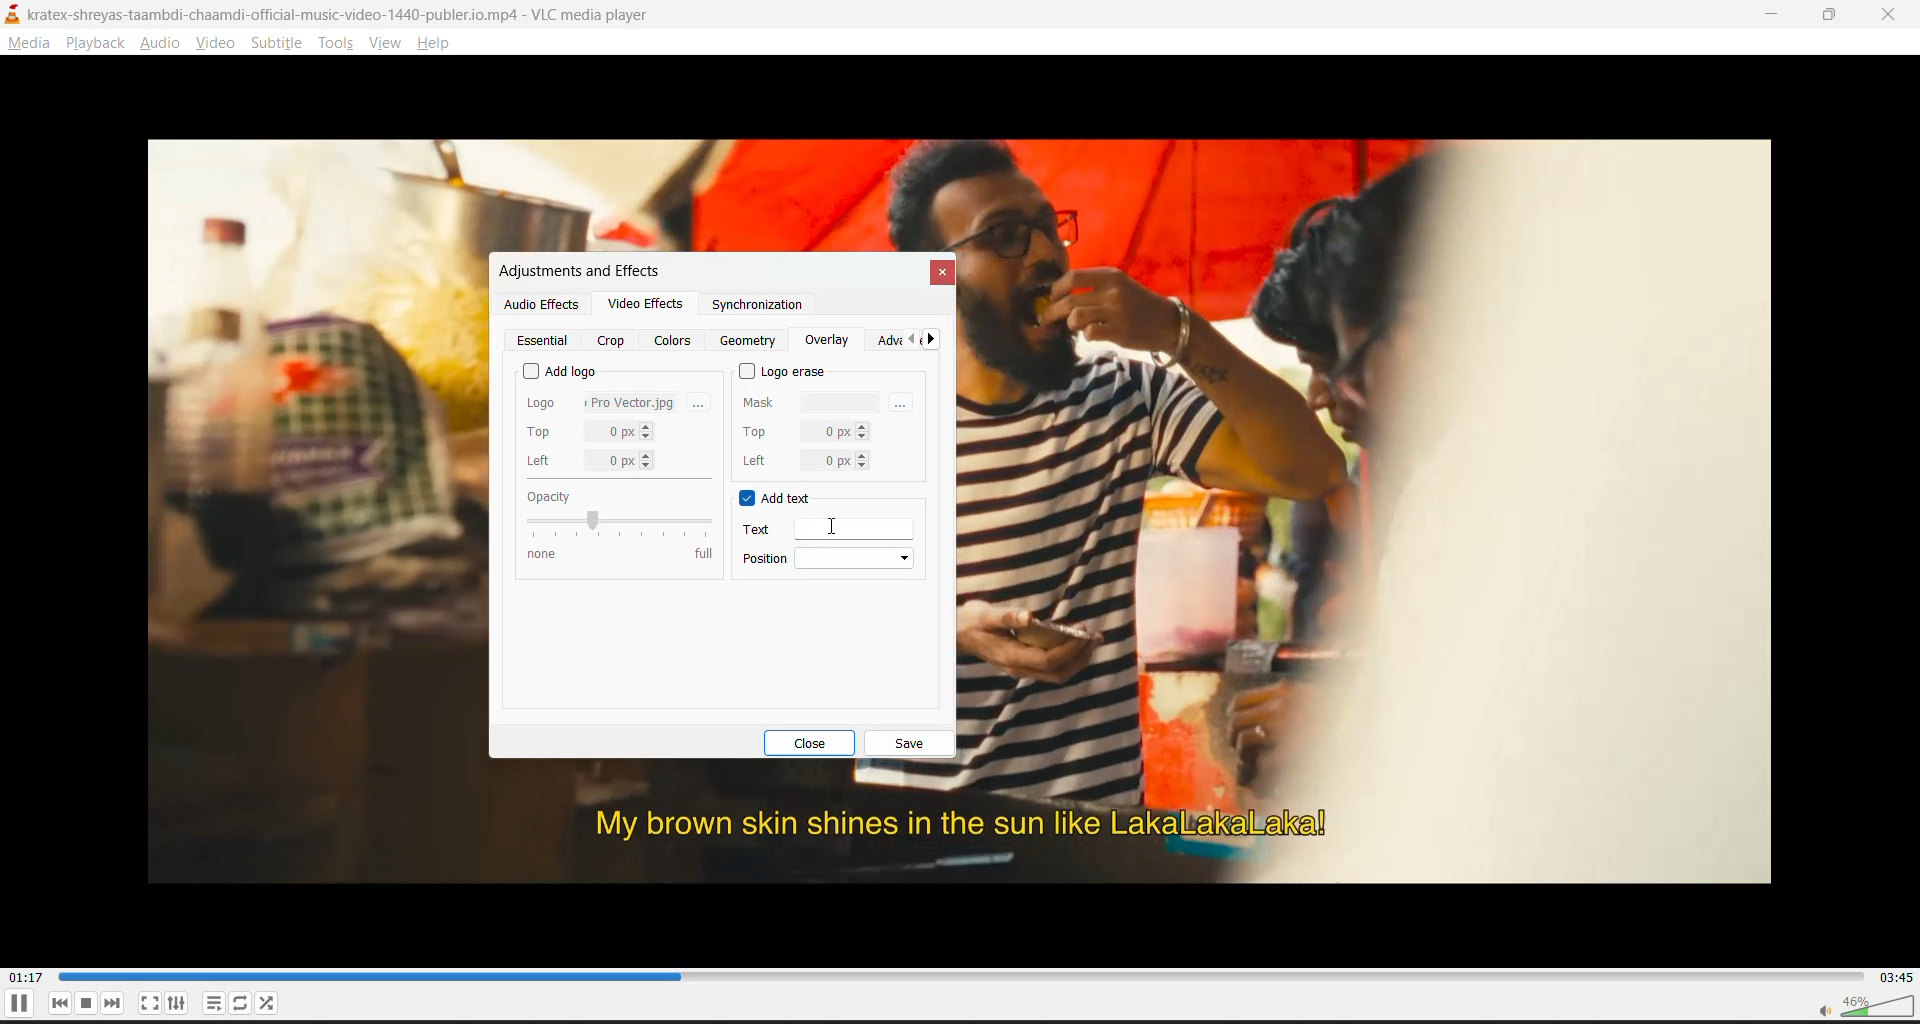 The width and height of the screenshot is (1920, 1024). I want to click on close, so click(1890, 17).